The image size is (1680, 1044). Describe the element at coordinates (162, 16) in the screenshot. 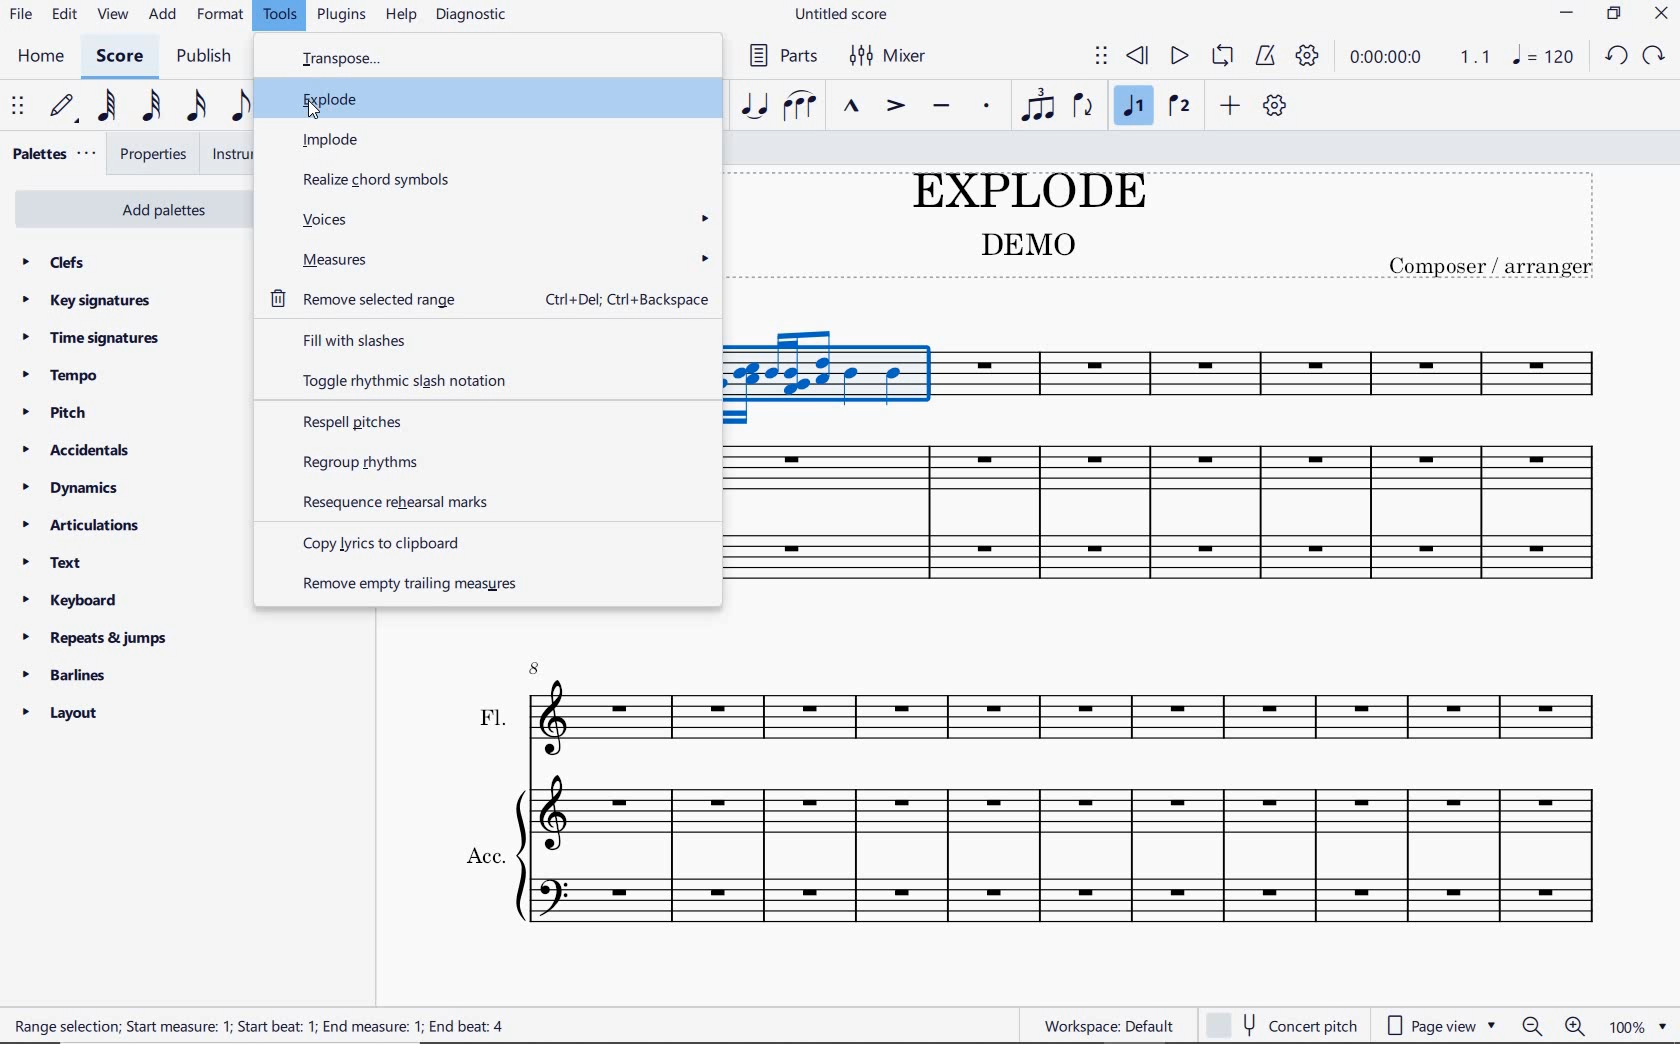

I see `add` at that location.